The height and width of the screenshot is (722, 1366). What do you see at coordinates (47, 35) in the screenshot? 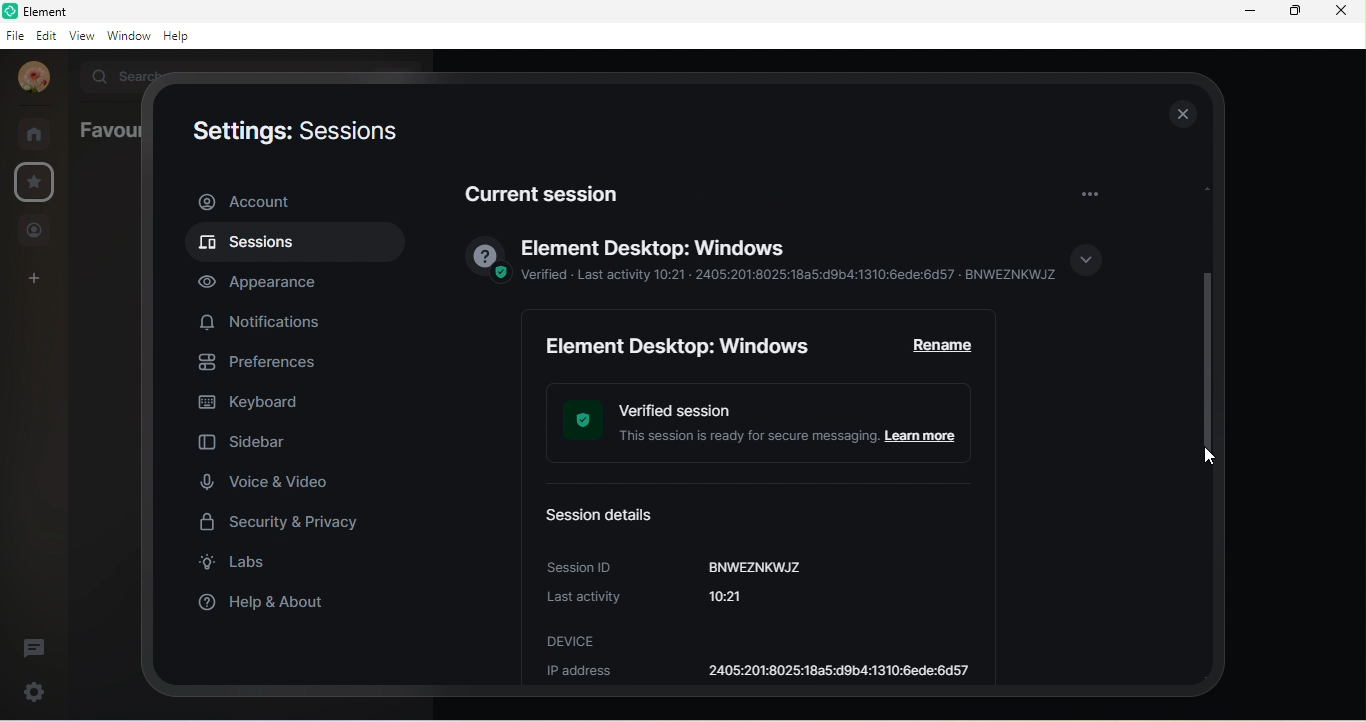
I see `edit` at bounding box center [47, 35].